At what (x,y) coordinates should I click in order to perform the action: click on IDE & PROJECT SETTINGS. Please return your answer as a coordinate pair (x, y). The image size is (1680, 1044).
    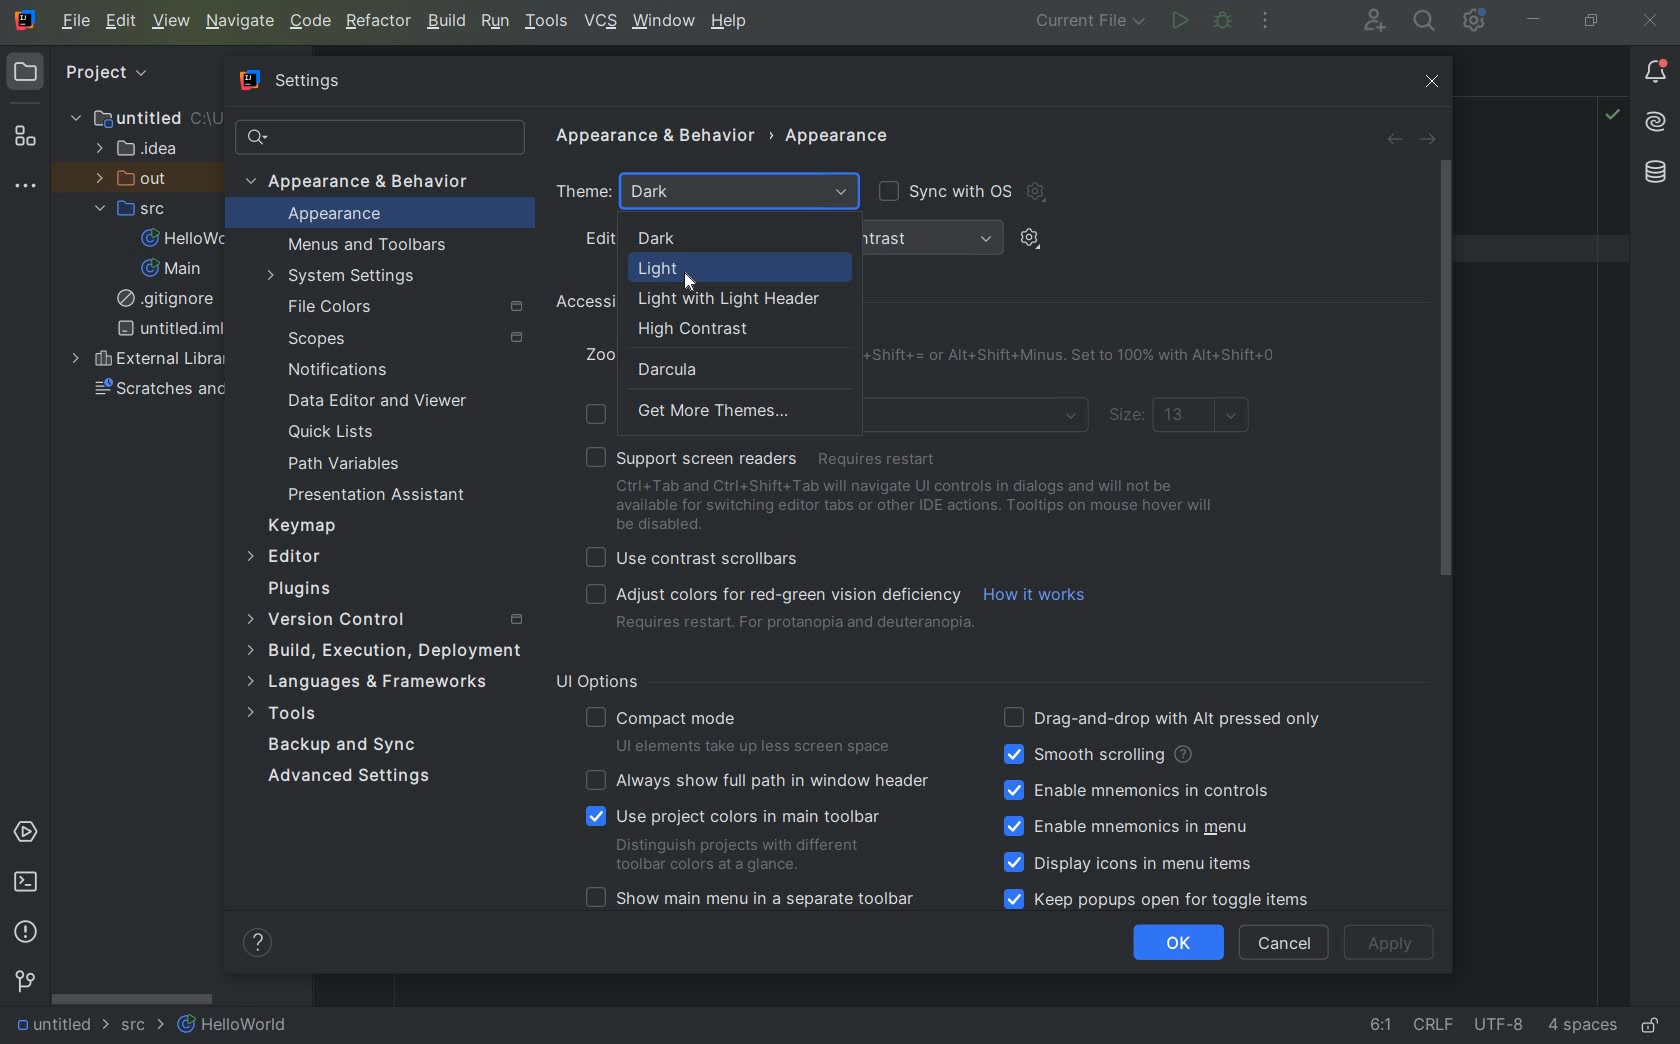
    Looking at the image, I should click on (1473, 20).